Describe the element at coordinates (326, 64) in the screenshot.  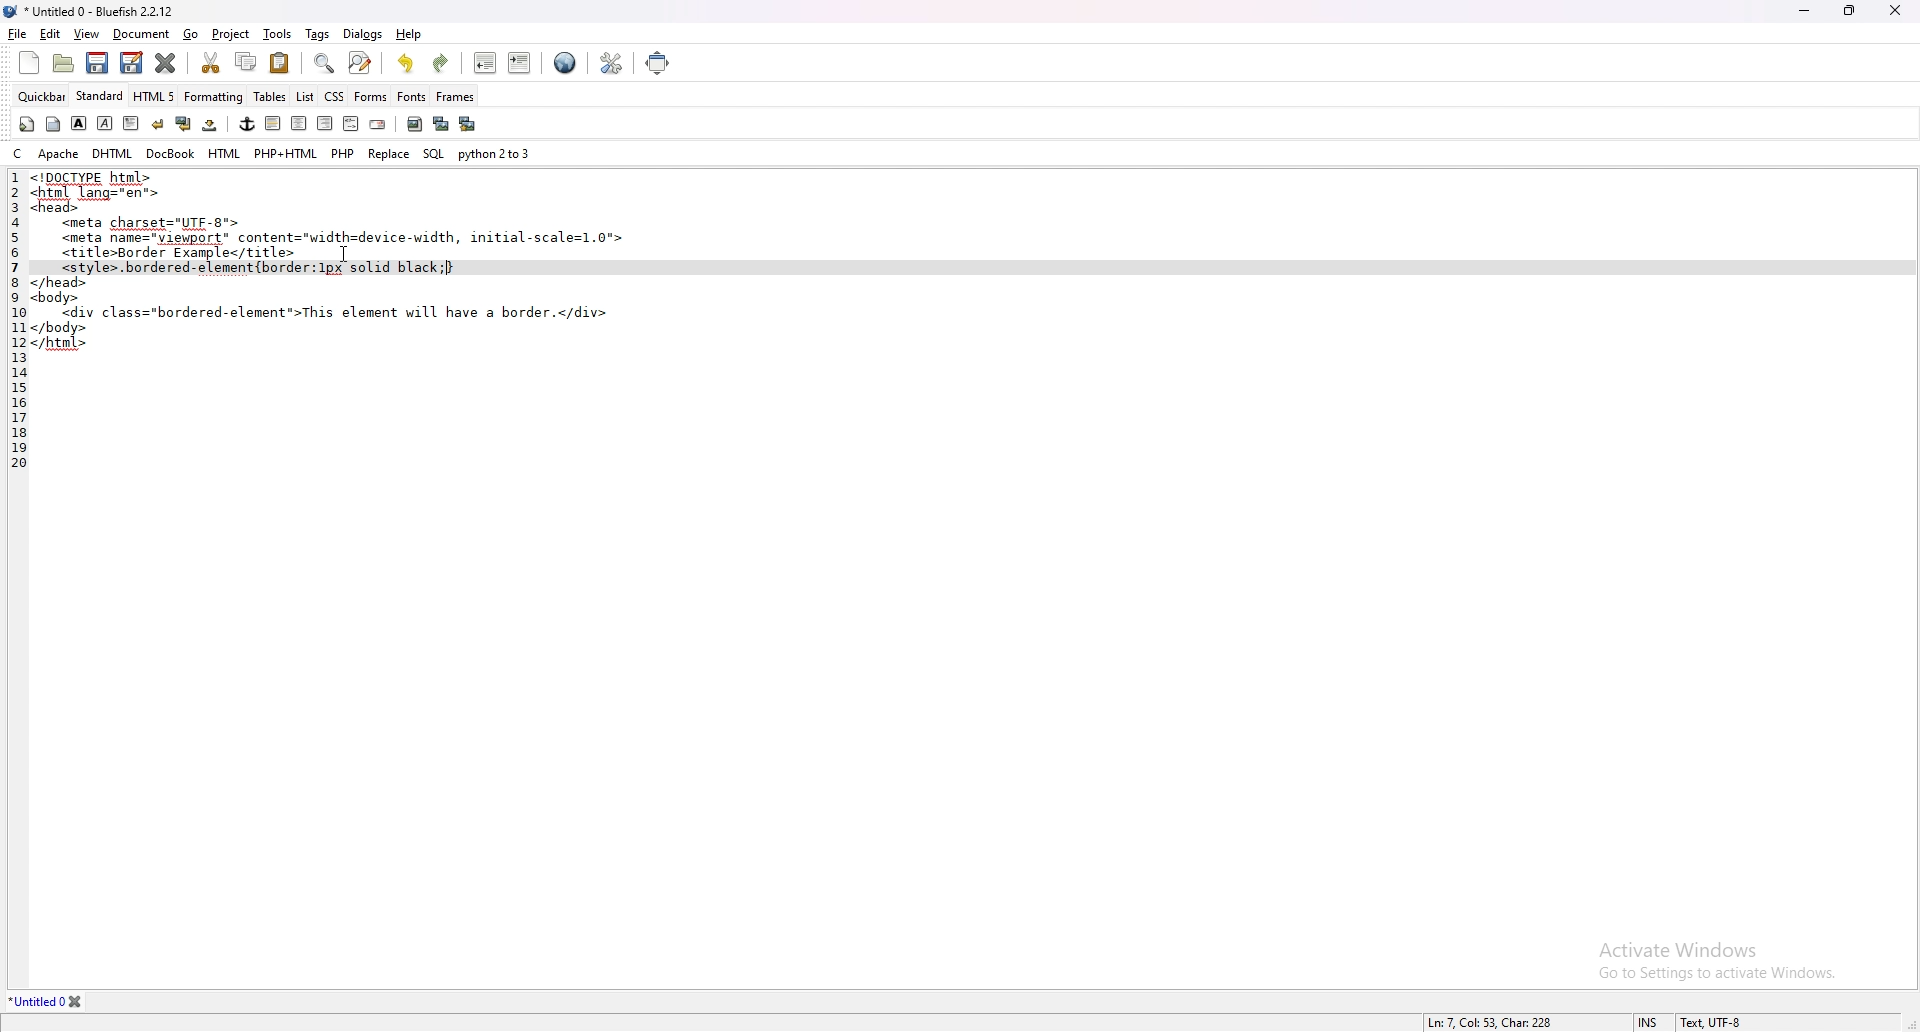
I see `show find bar` at that location.